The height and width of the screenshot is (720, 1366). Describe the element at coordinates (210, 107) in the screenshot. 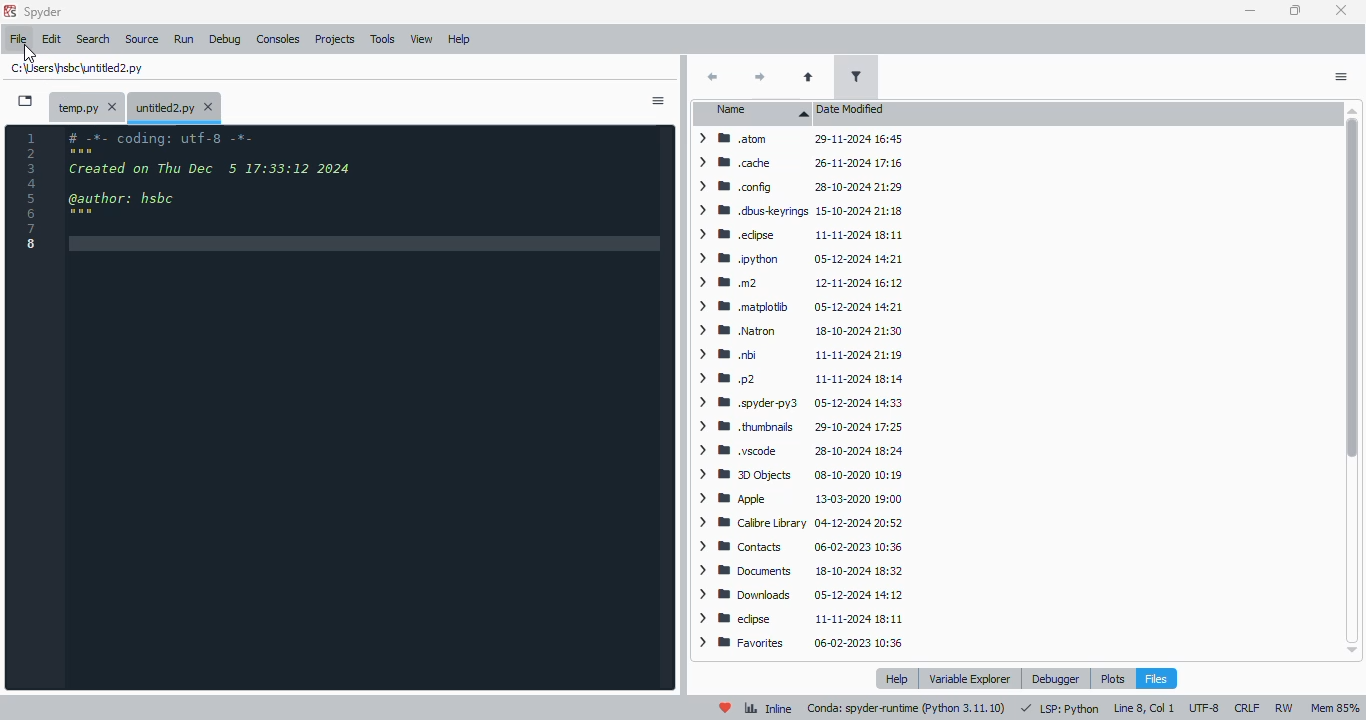

I see `close` at that location.